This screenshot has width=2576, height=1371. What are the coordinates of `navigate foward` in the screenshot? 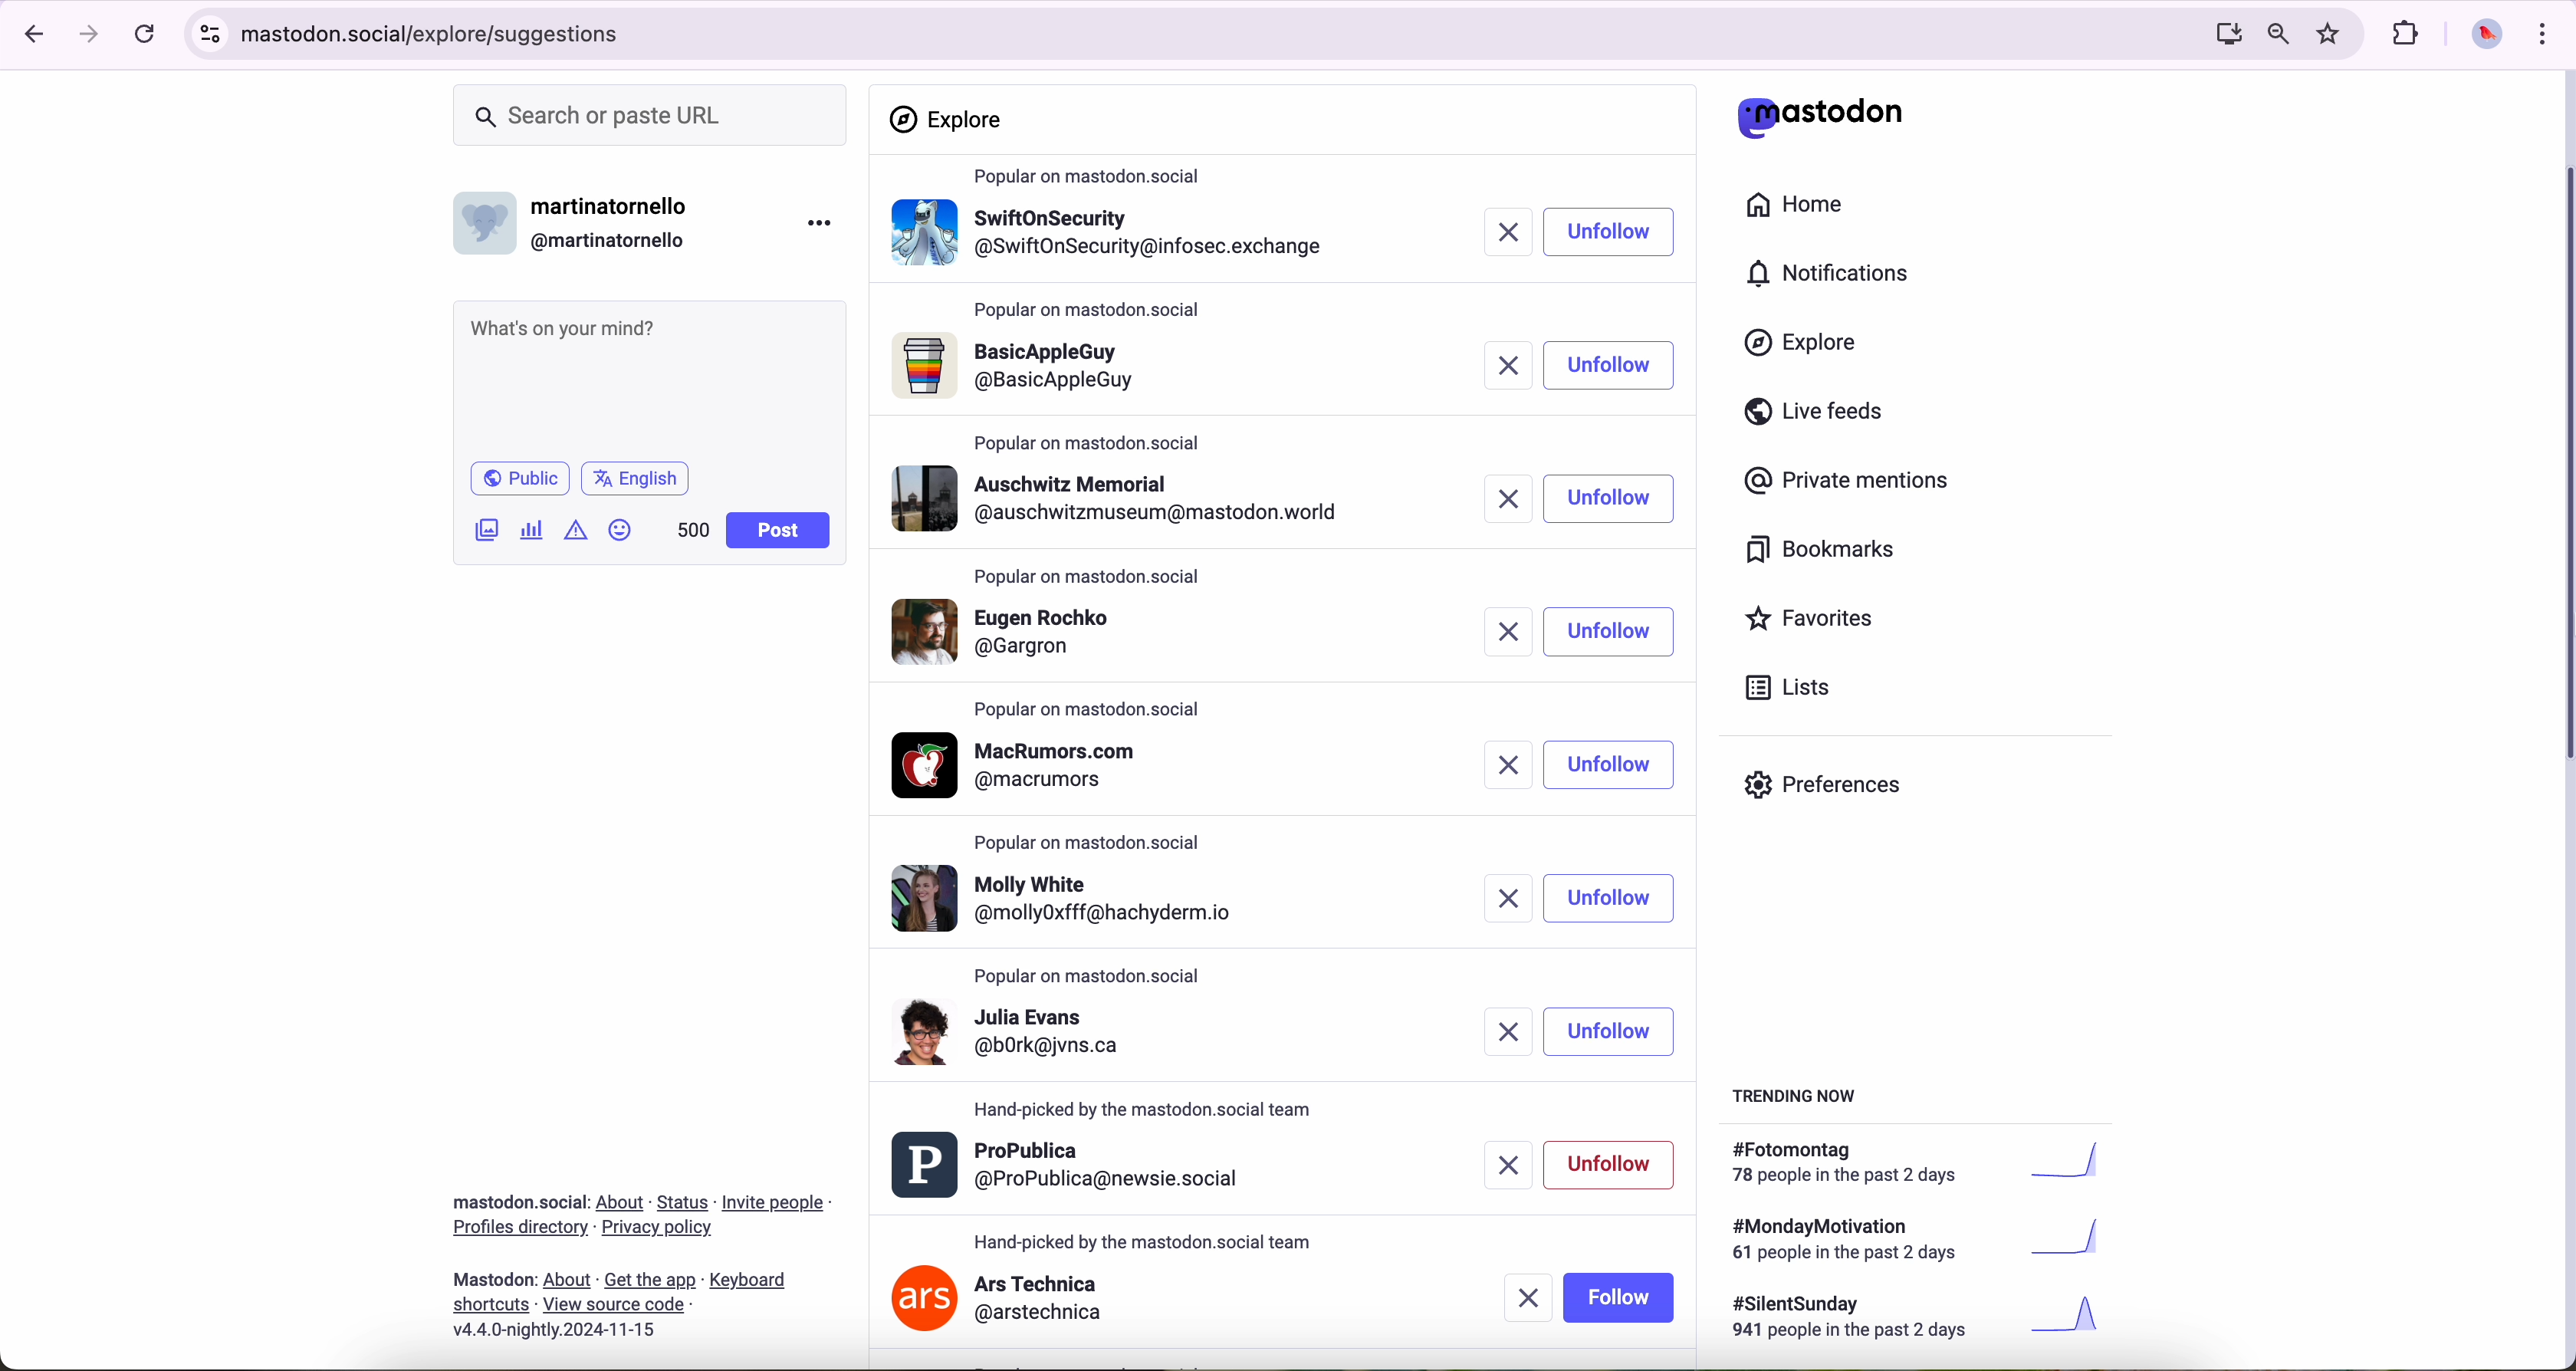 It's located at (90, 35).